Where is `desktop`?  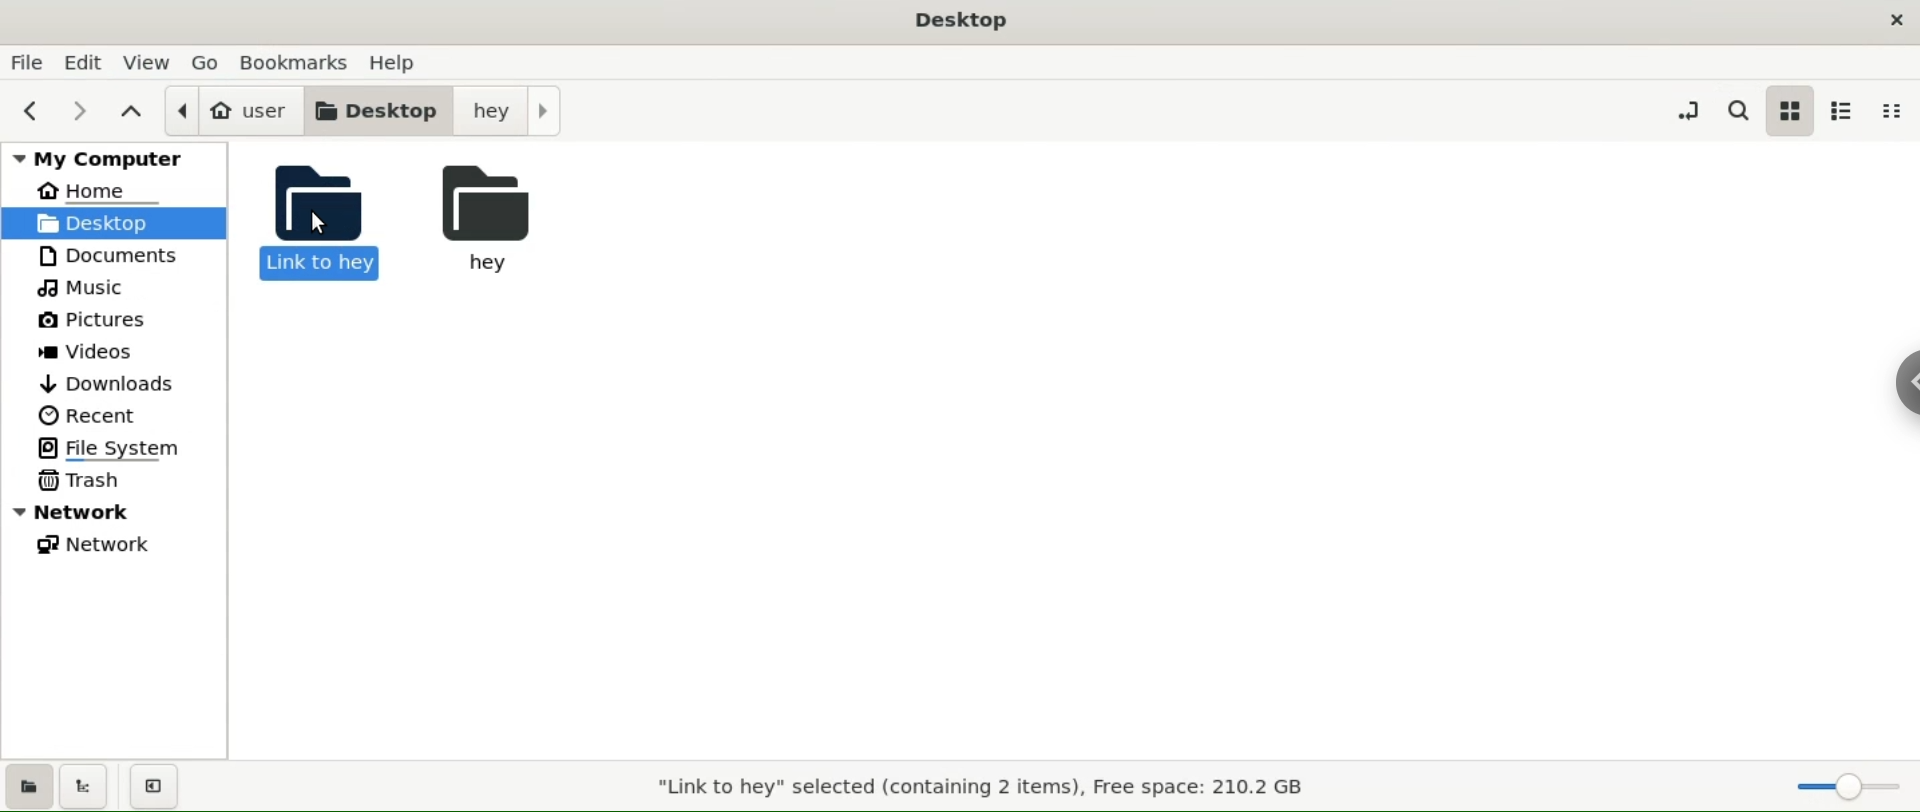 desktop is located at coordinates (378, 110).